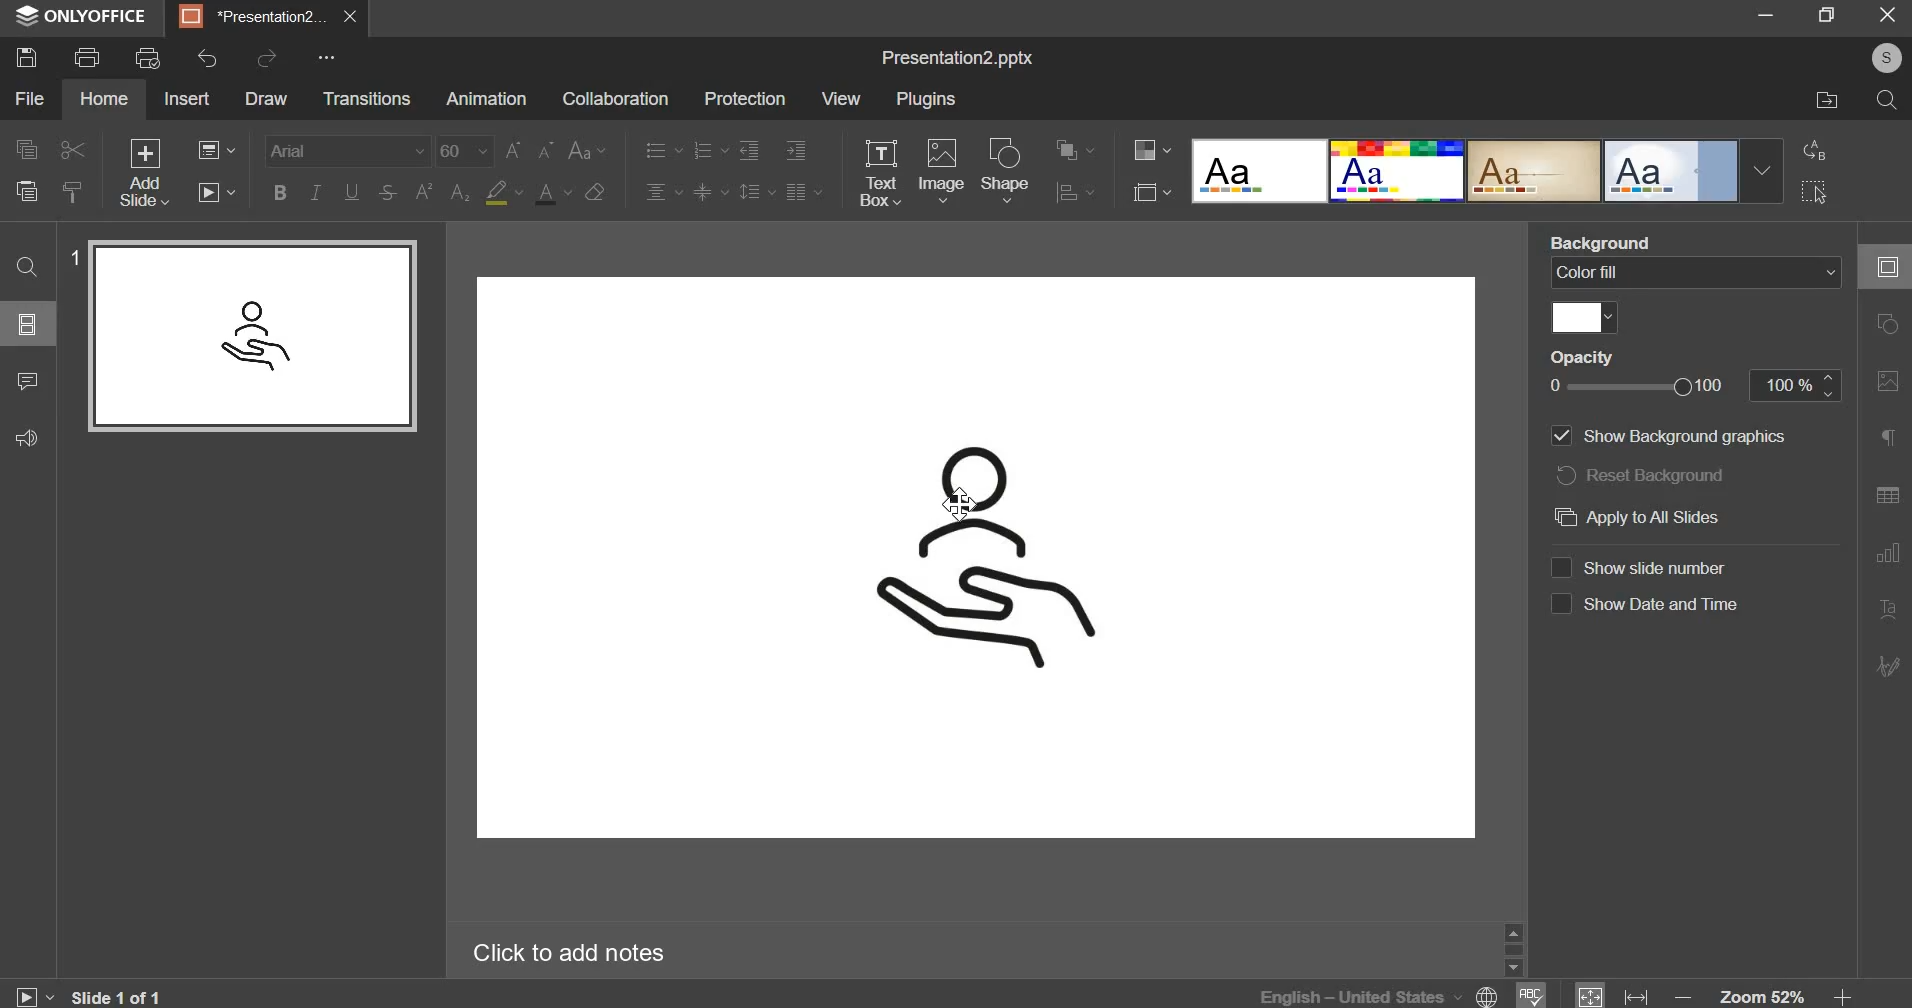 The height and width of the screenshot is (1008, 1912). What do you see at coordinates (1590, 358) in the screenshot?
I see `opacity` at bounding box center [1590, 358].